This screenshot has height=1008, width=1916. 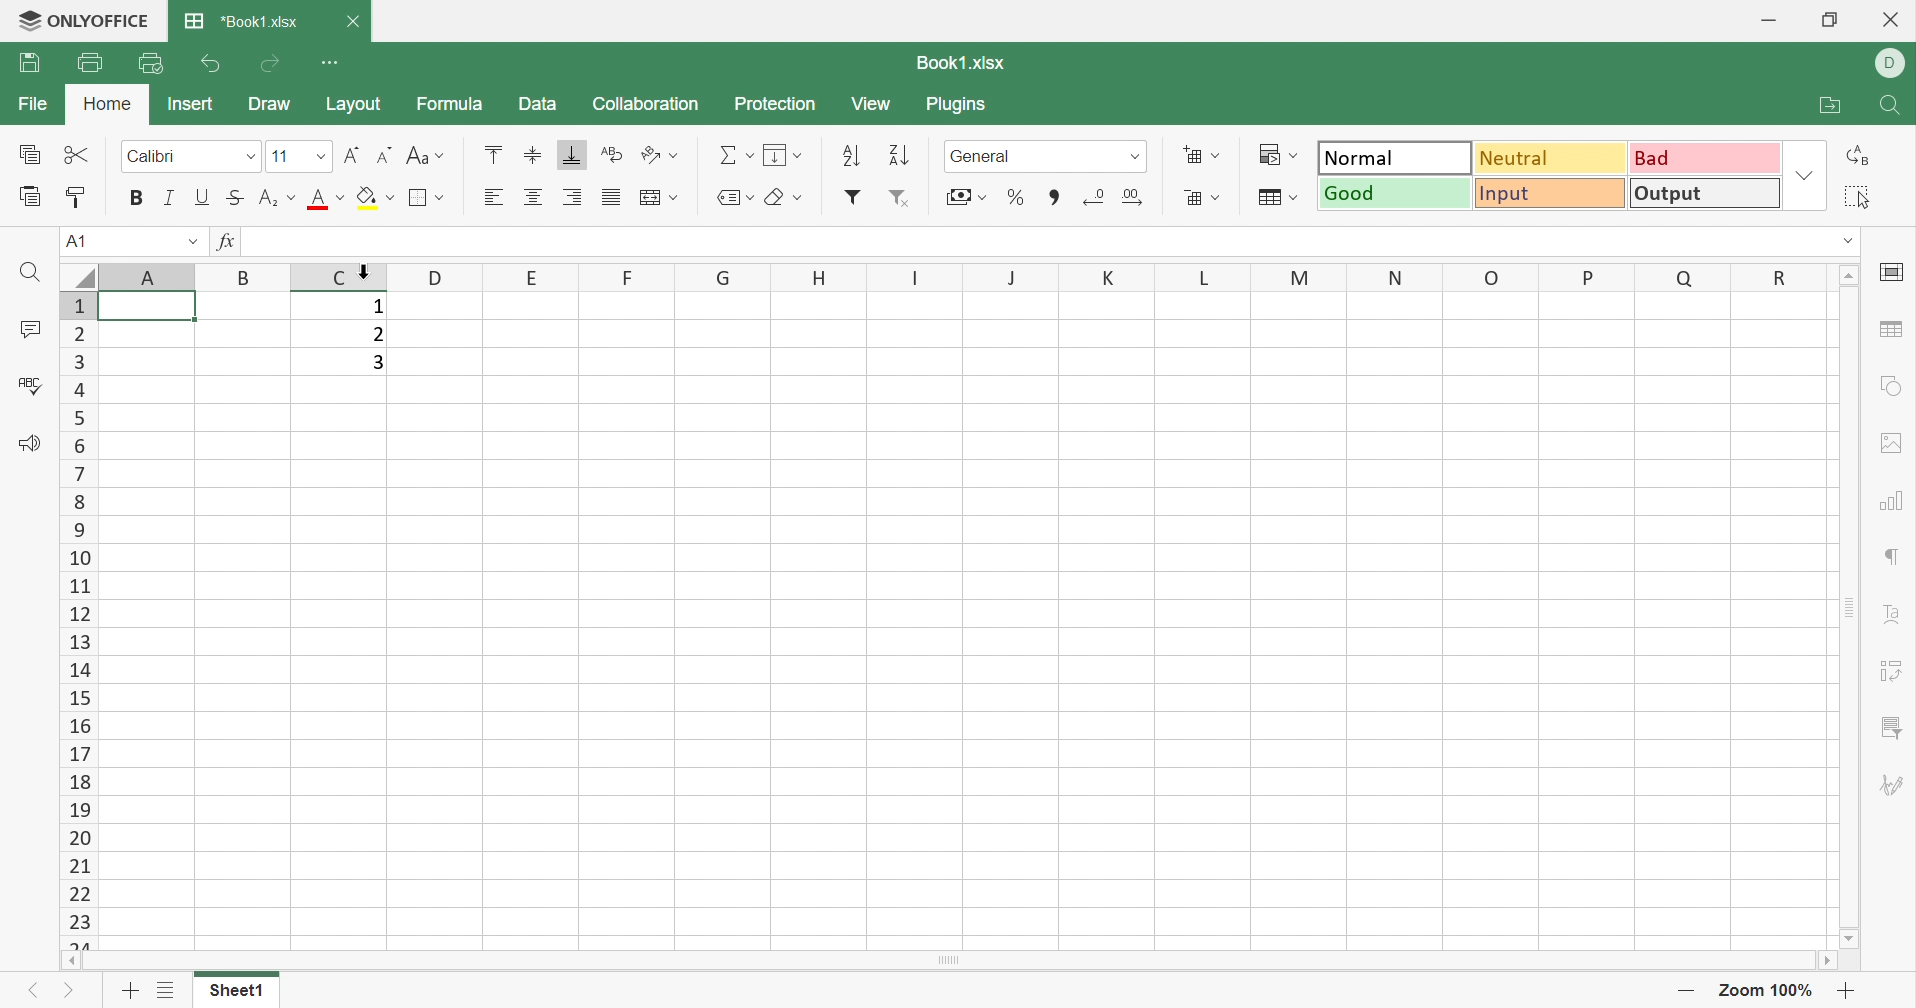 I want to click on Drop Down, so click(x=982, y=196).